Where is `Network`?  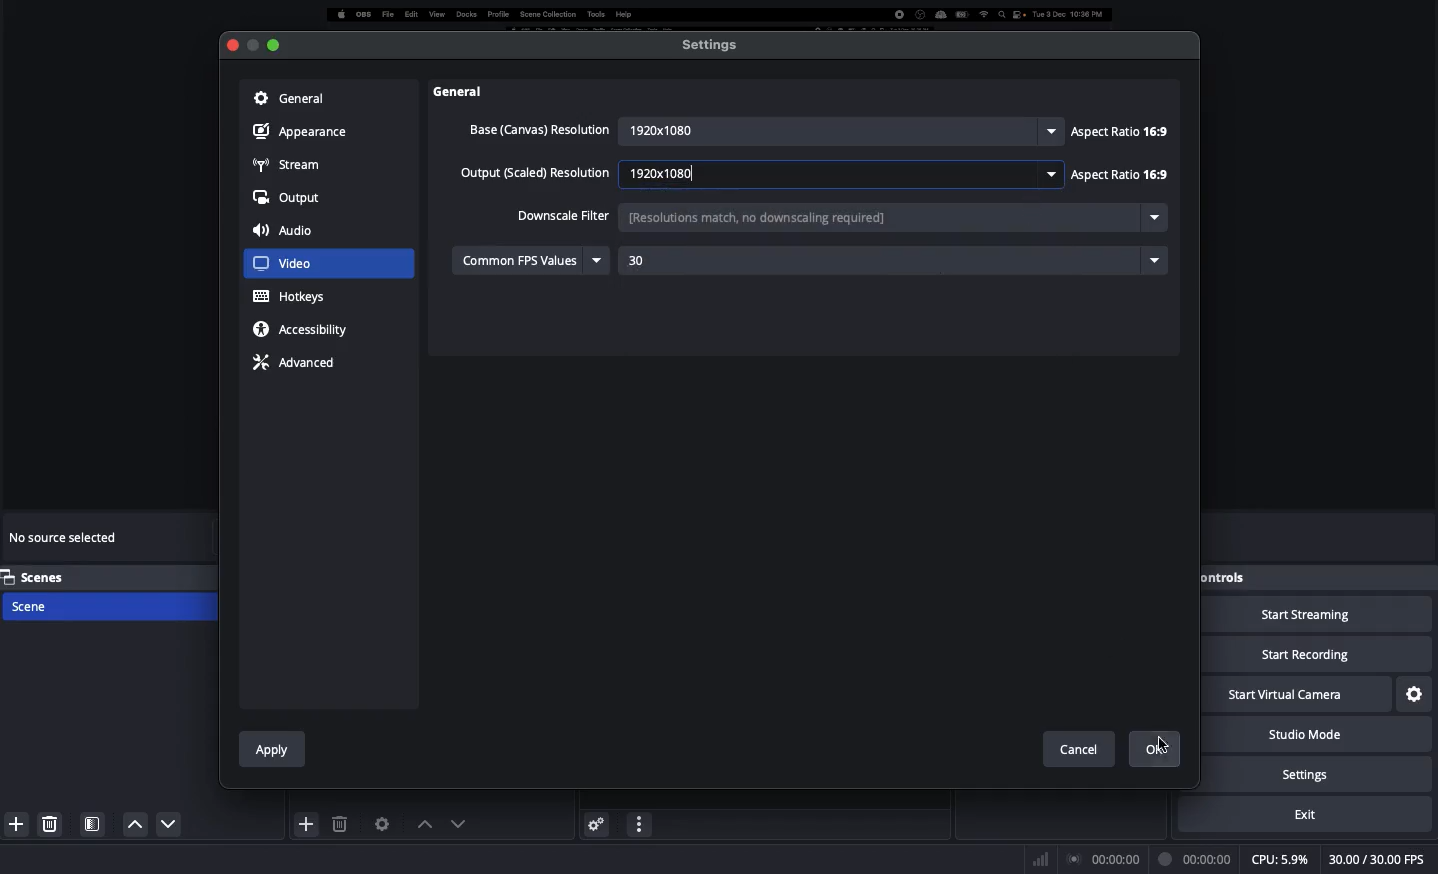
Network is located at coordinates (1034, 858).